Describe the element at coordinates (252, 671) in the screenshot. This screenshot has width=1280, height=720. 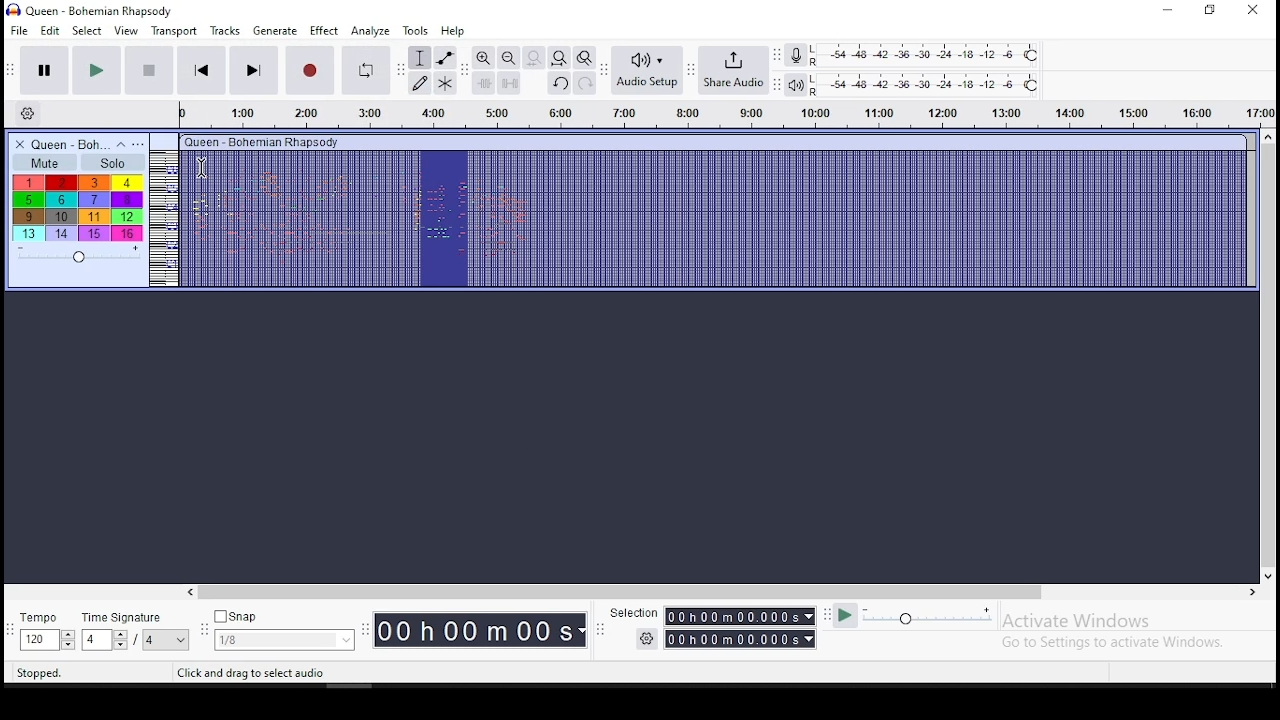
I see `Click and drag to select audio` at that location.